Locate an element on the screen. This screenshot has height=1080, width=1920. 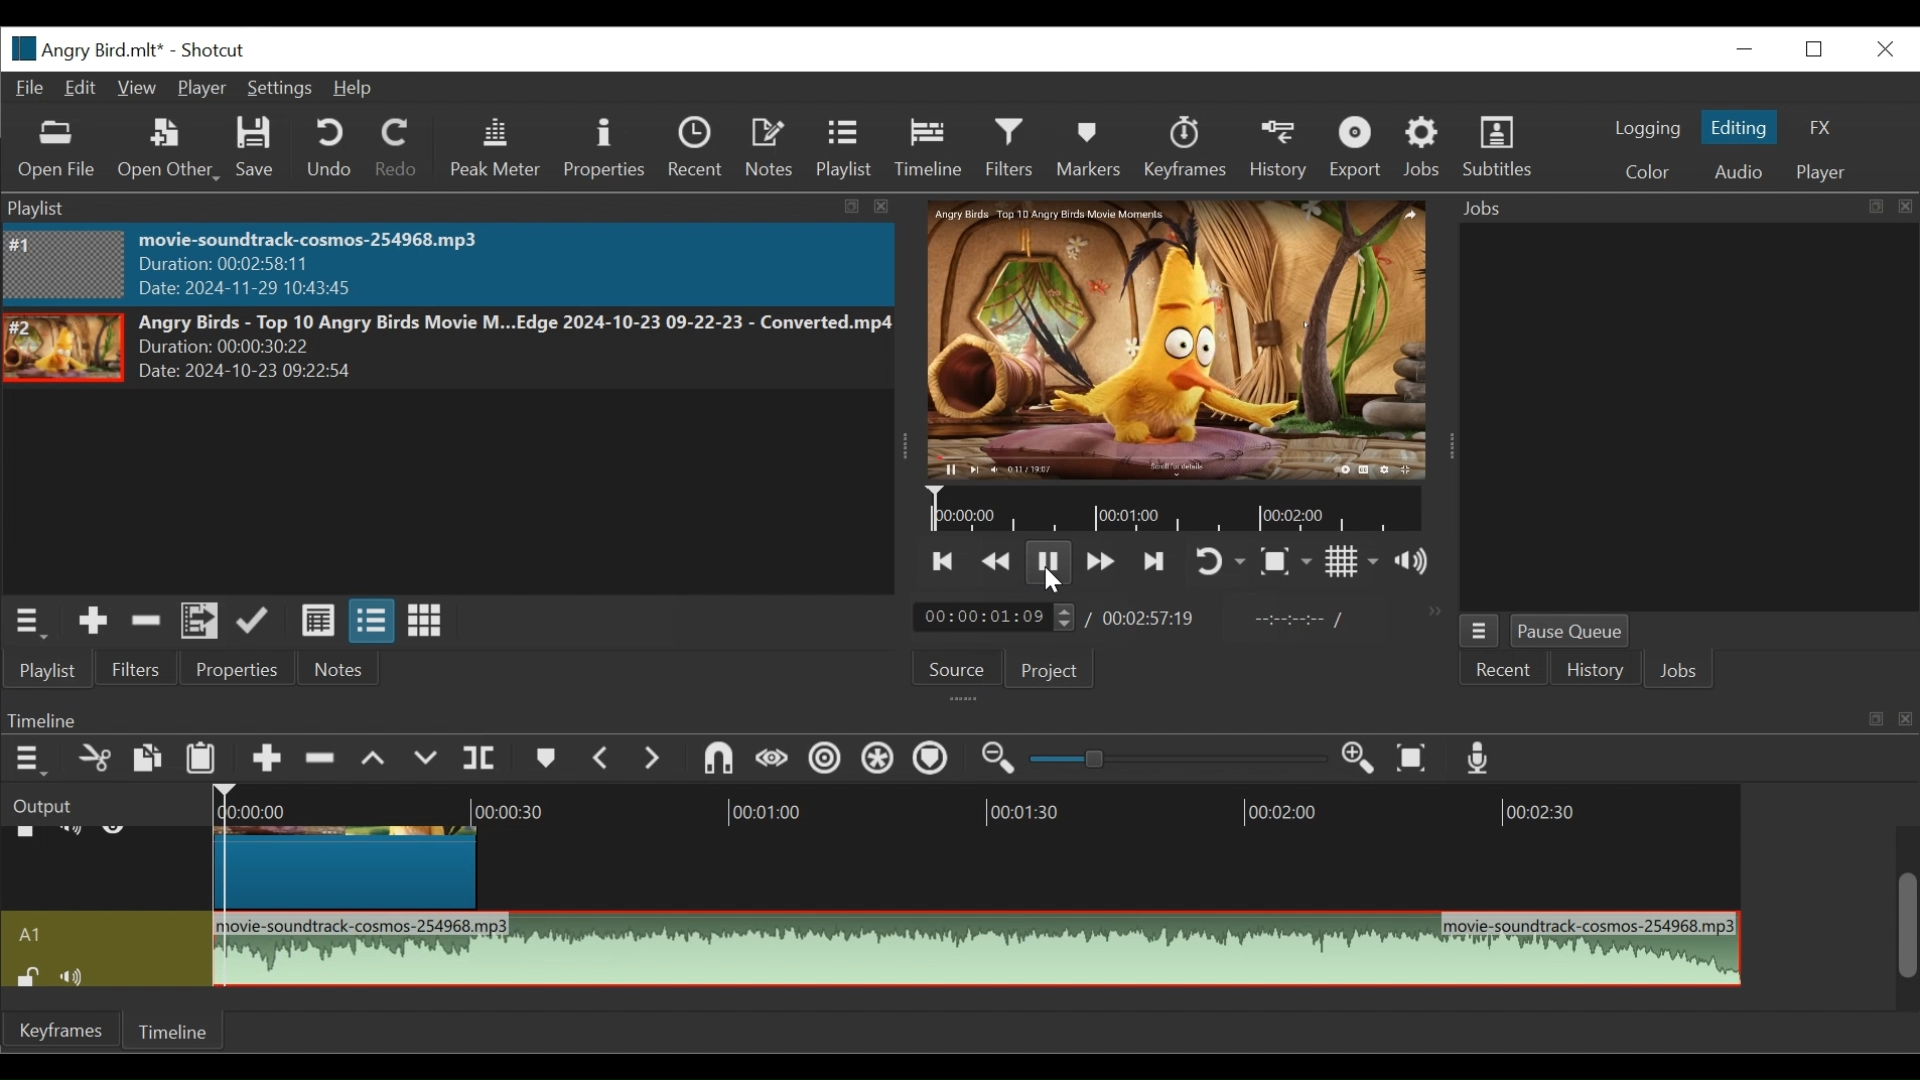
Help is located at coordinates (351, 89).